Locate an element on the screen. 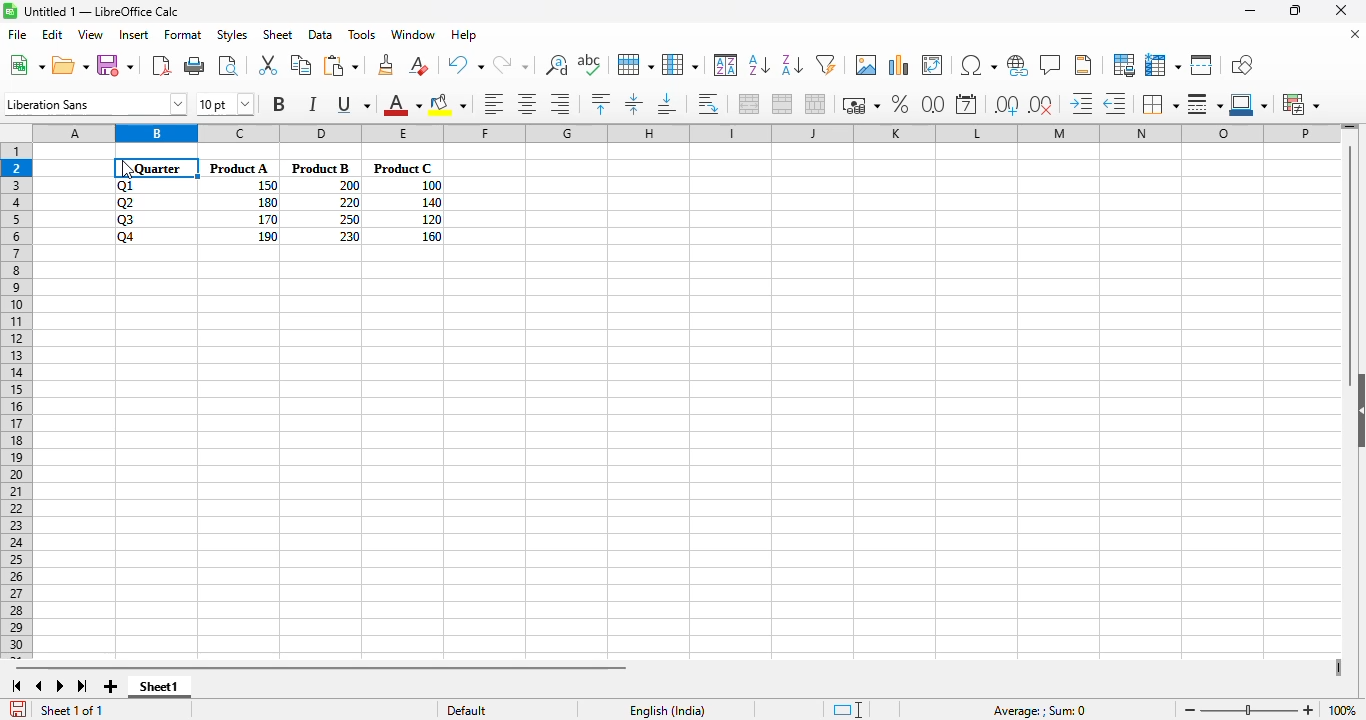 Image resolution: width=1366 pixels, height=720 pixels. Product B is located at coordinates (321, 168).